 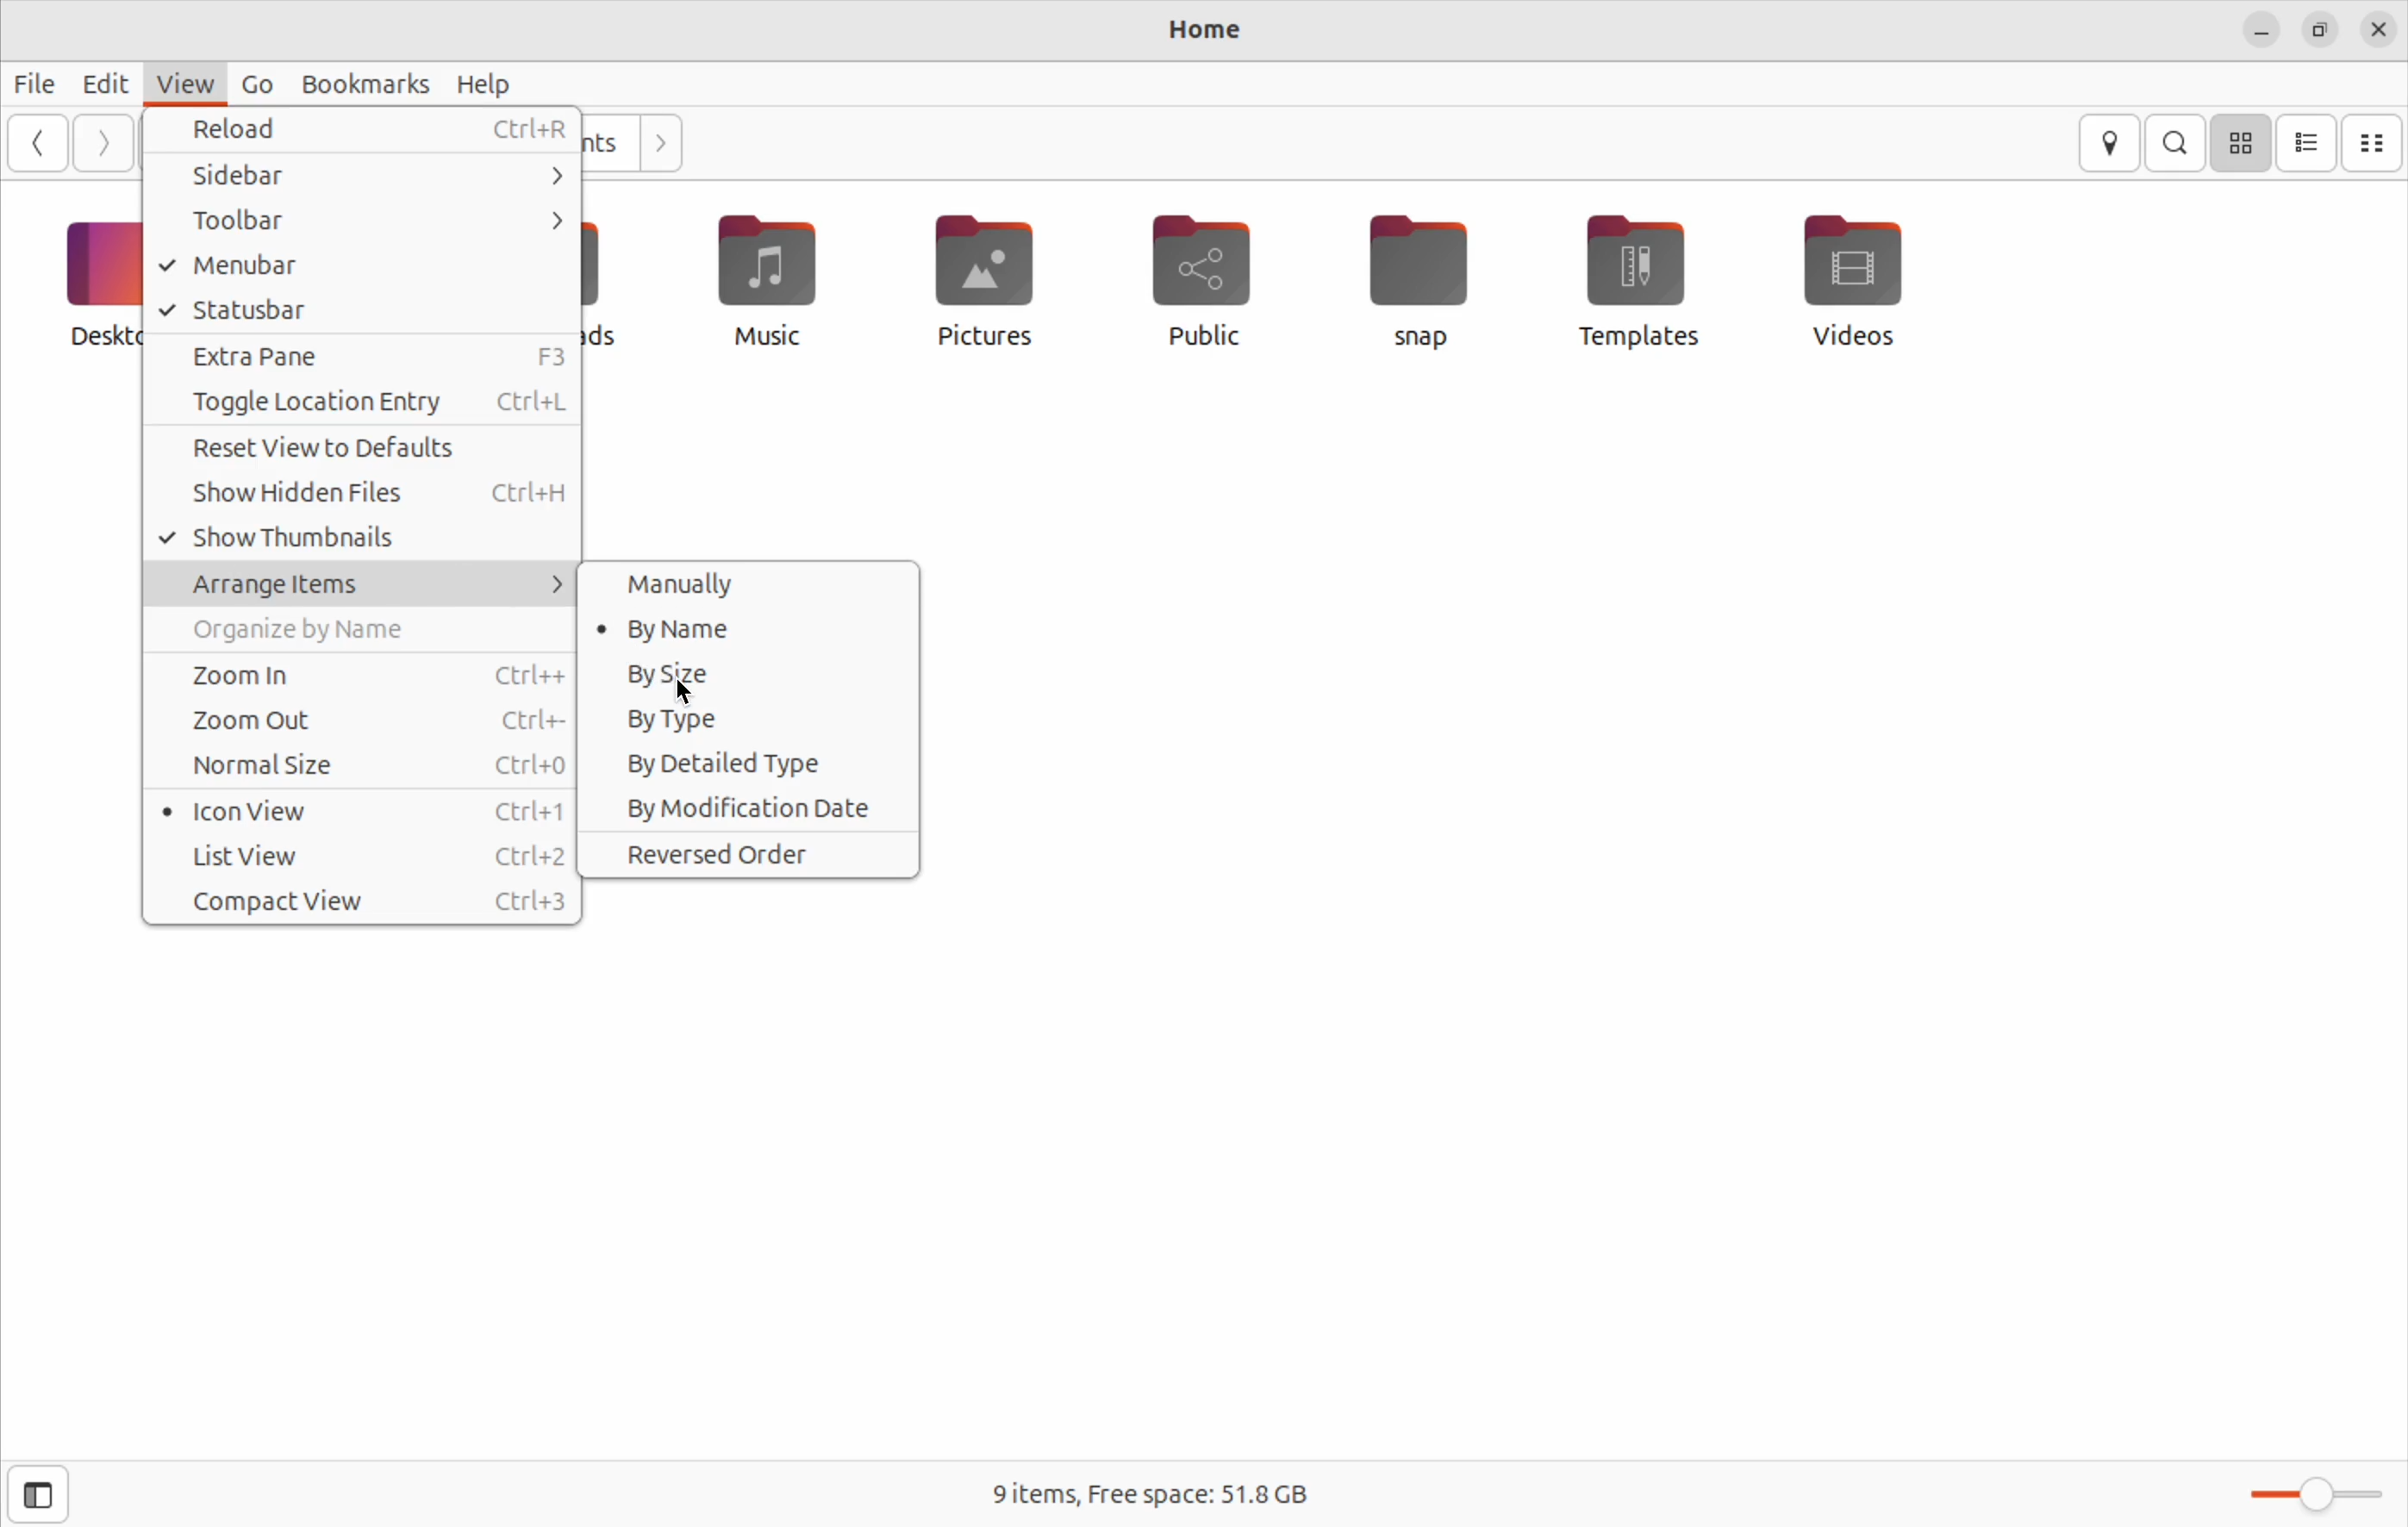 I want to click on by size, so click(x=762, y=676).